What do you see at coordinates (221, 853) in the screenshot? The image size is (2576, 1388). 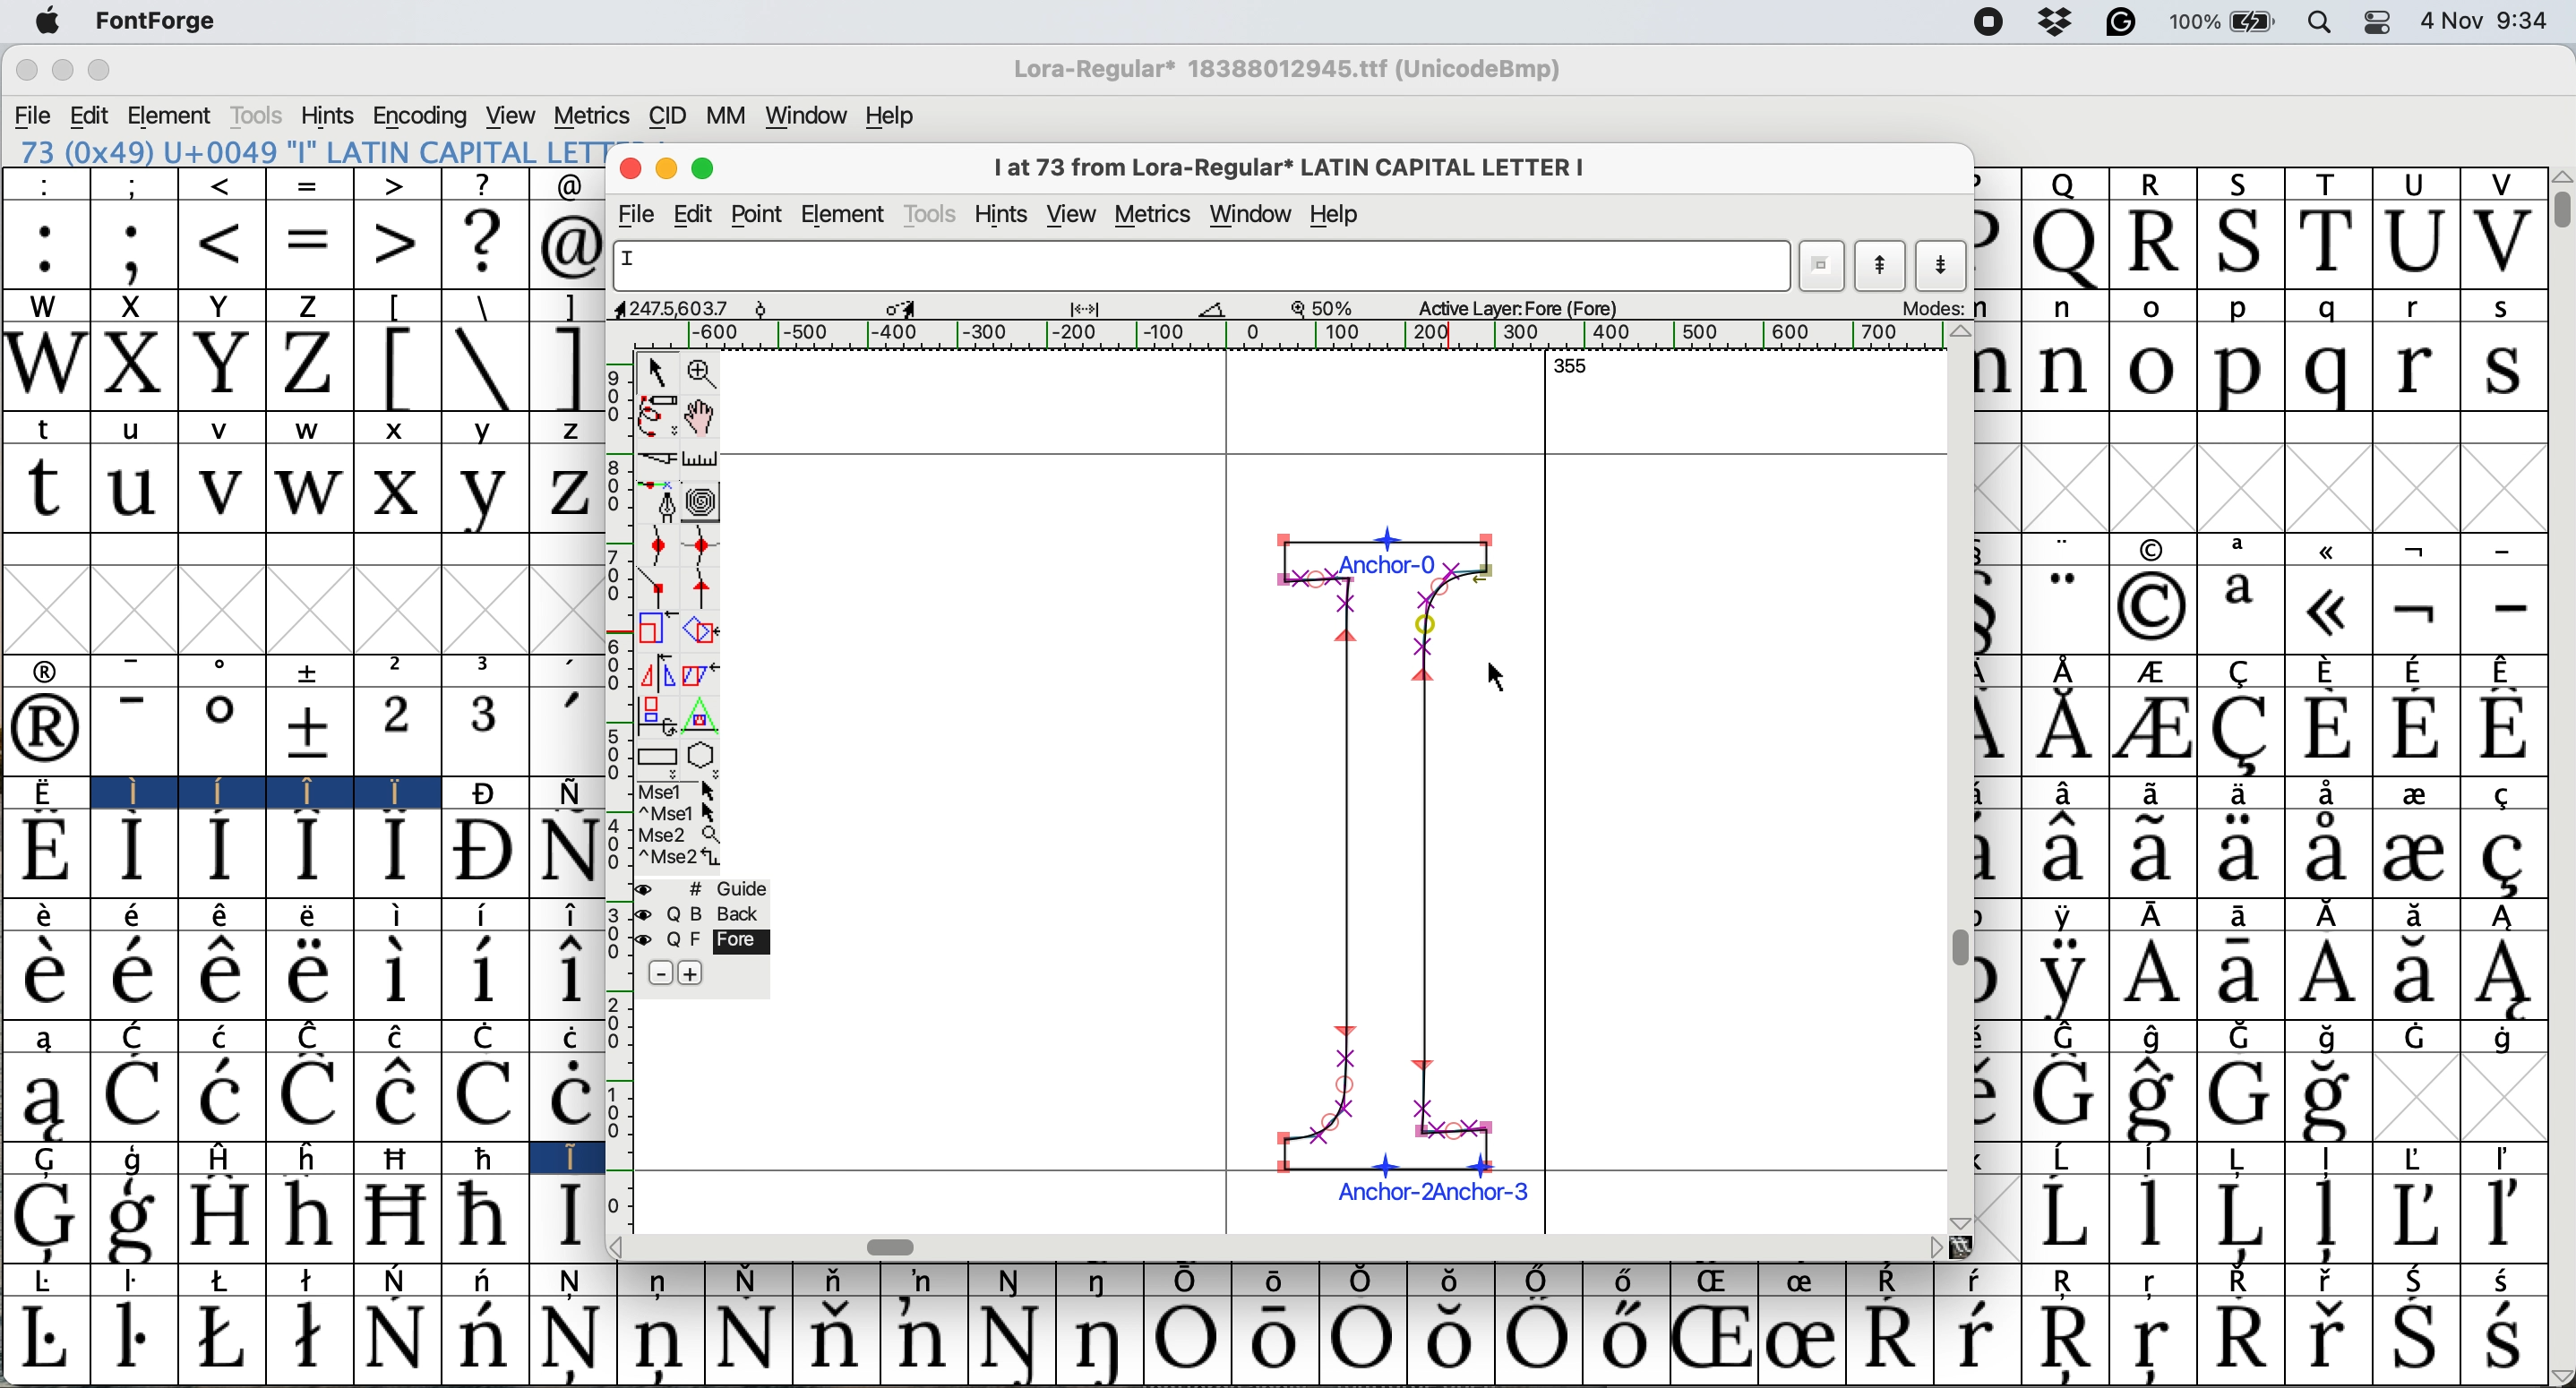 I see `Symbol` at bounding box center [221, 853].